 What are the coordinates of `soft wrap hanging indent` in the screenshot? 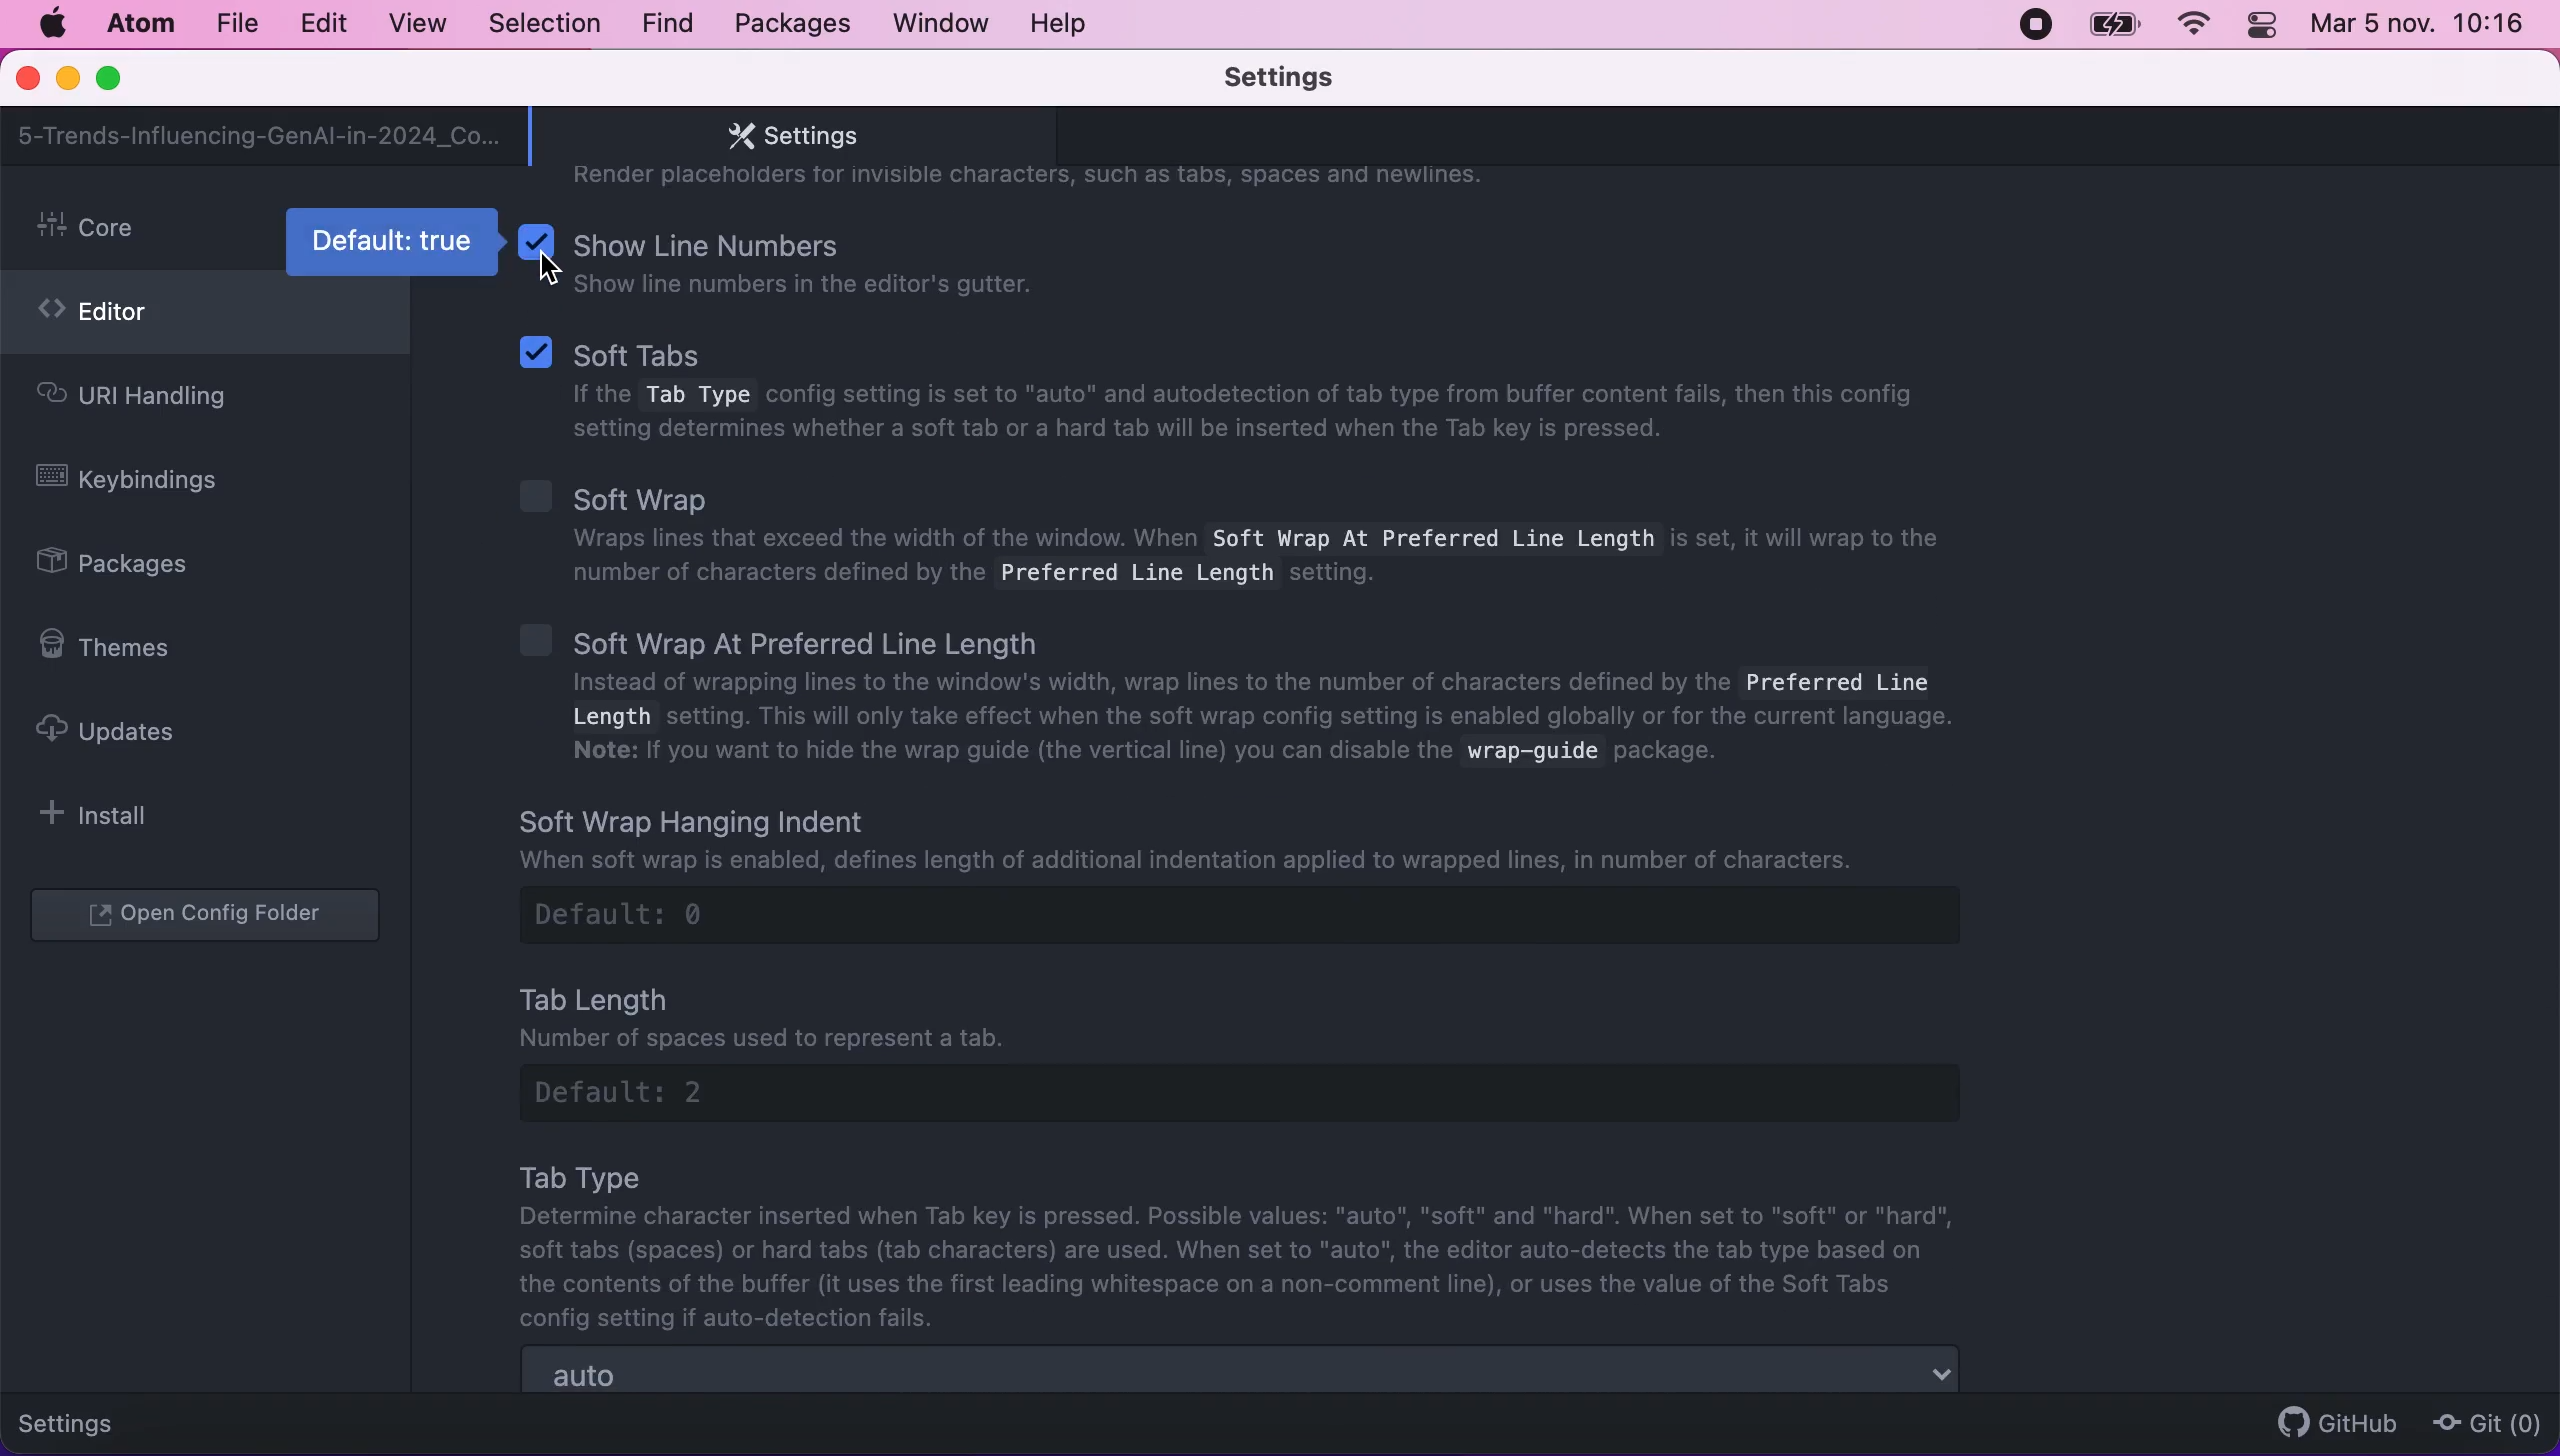 It's located at (1283, 873).